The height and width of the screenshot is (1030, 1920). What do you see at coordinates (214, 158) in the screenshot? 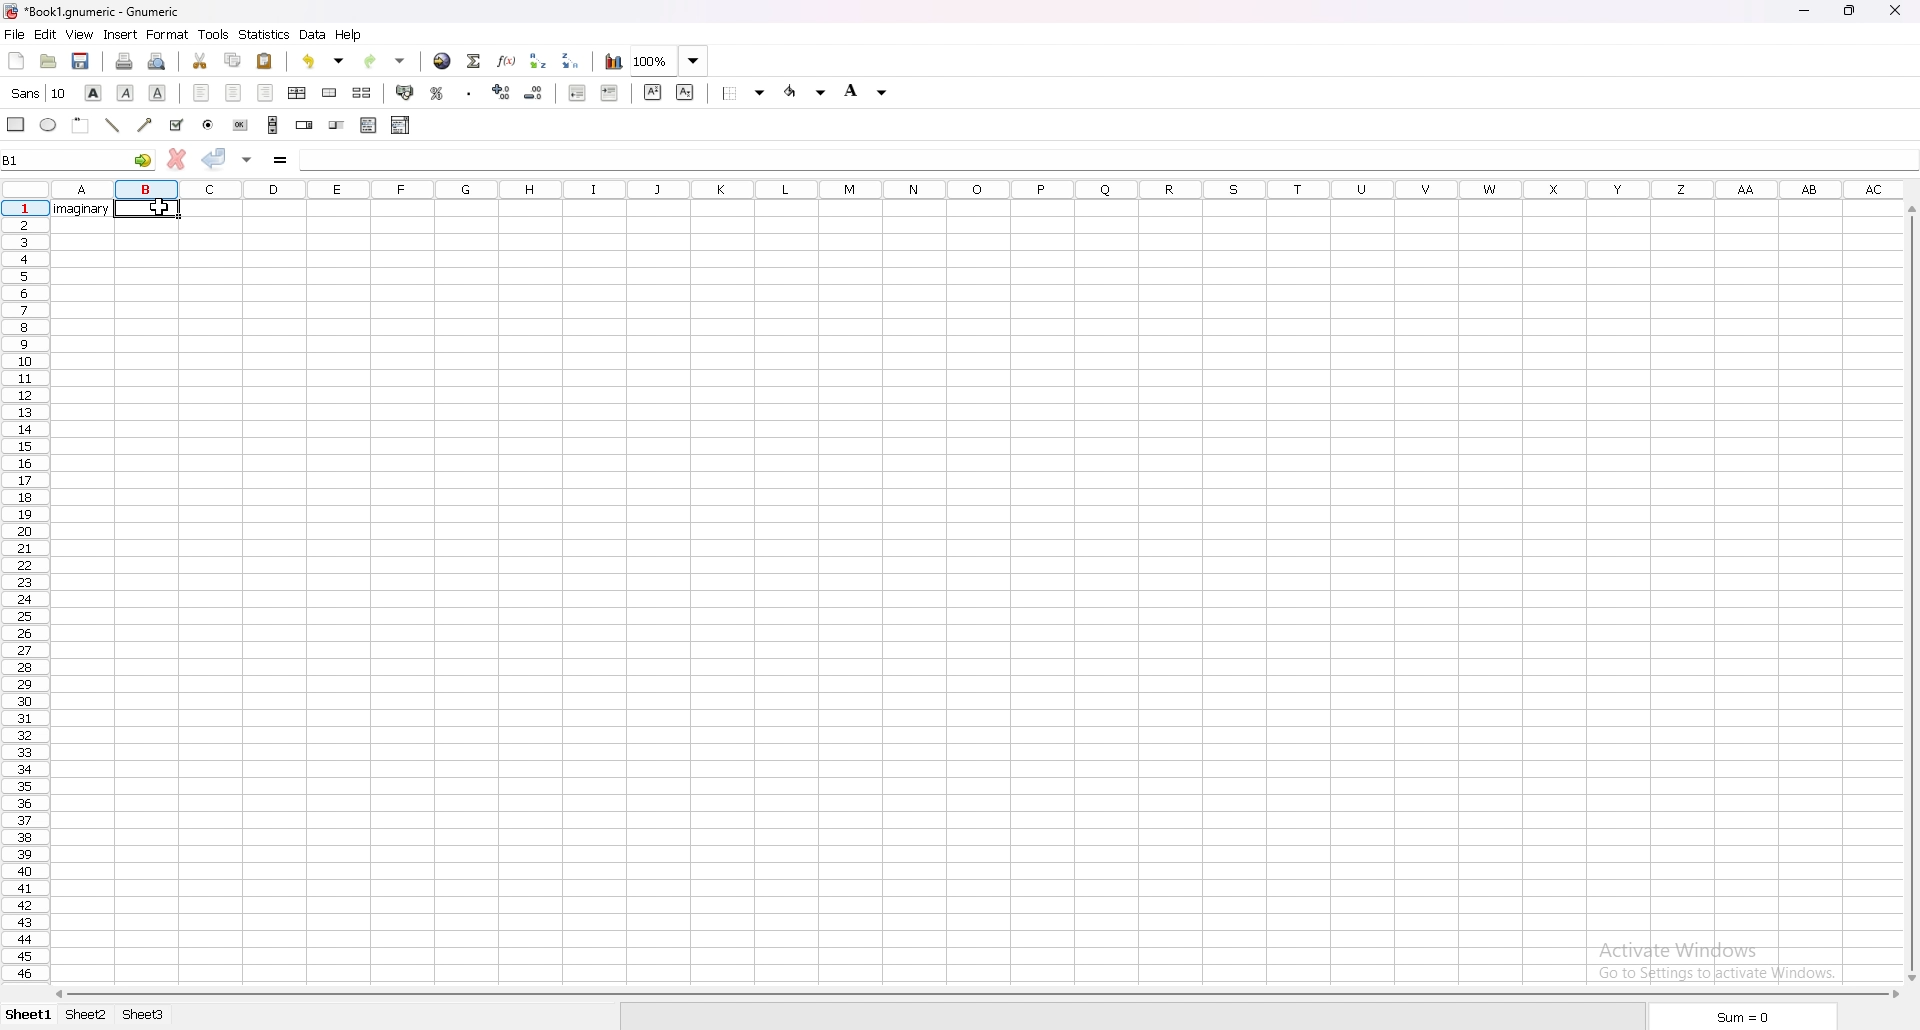
I see `accept changes` at bounding box center [214, 158].